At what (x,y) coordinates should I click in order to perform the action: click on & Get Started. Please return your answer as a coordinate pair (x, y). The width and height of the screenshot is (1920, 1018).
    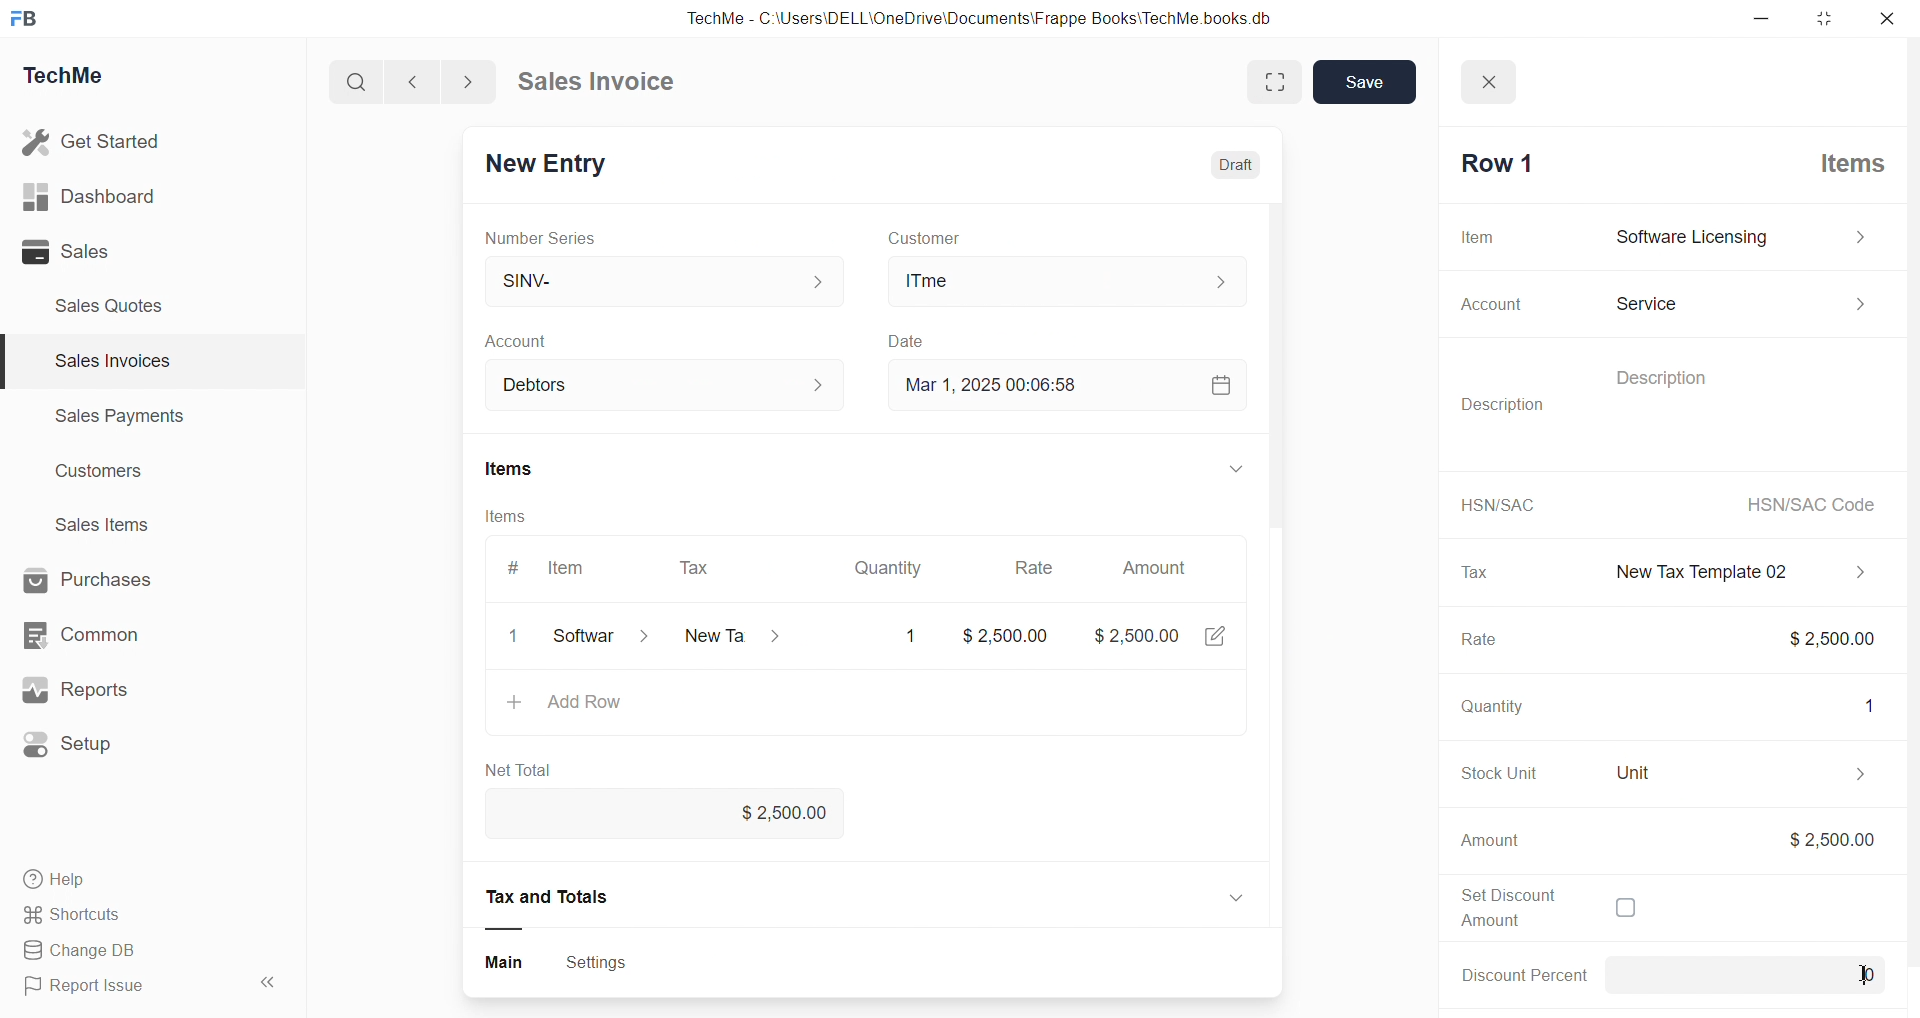
    Looking at the image, I should click on (94, 140).